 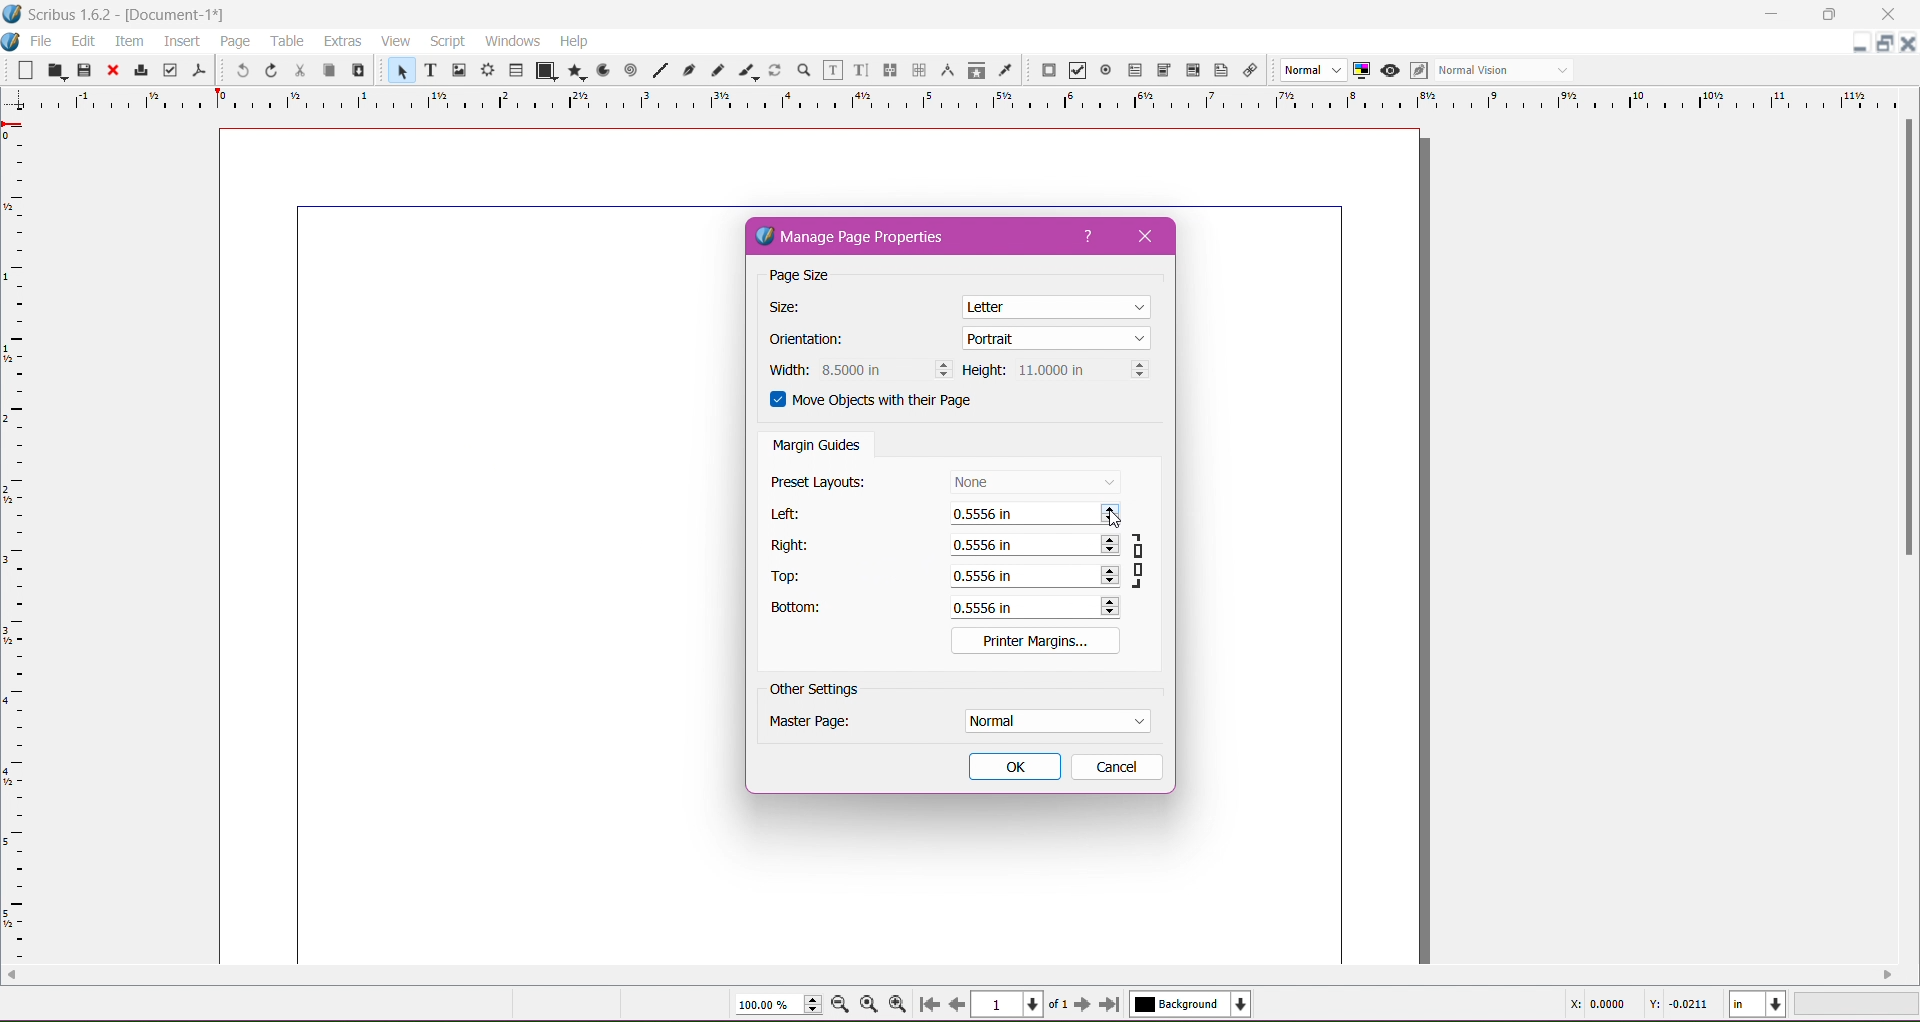 I want to click on Current Zoom Level, so click(x=770, y=1005).